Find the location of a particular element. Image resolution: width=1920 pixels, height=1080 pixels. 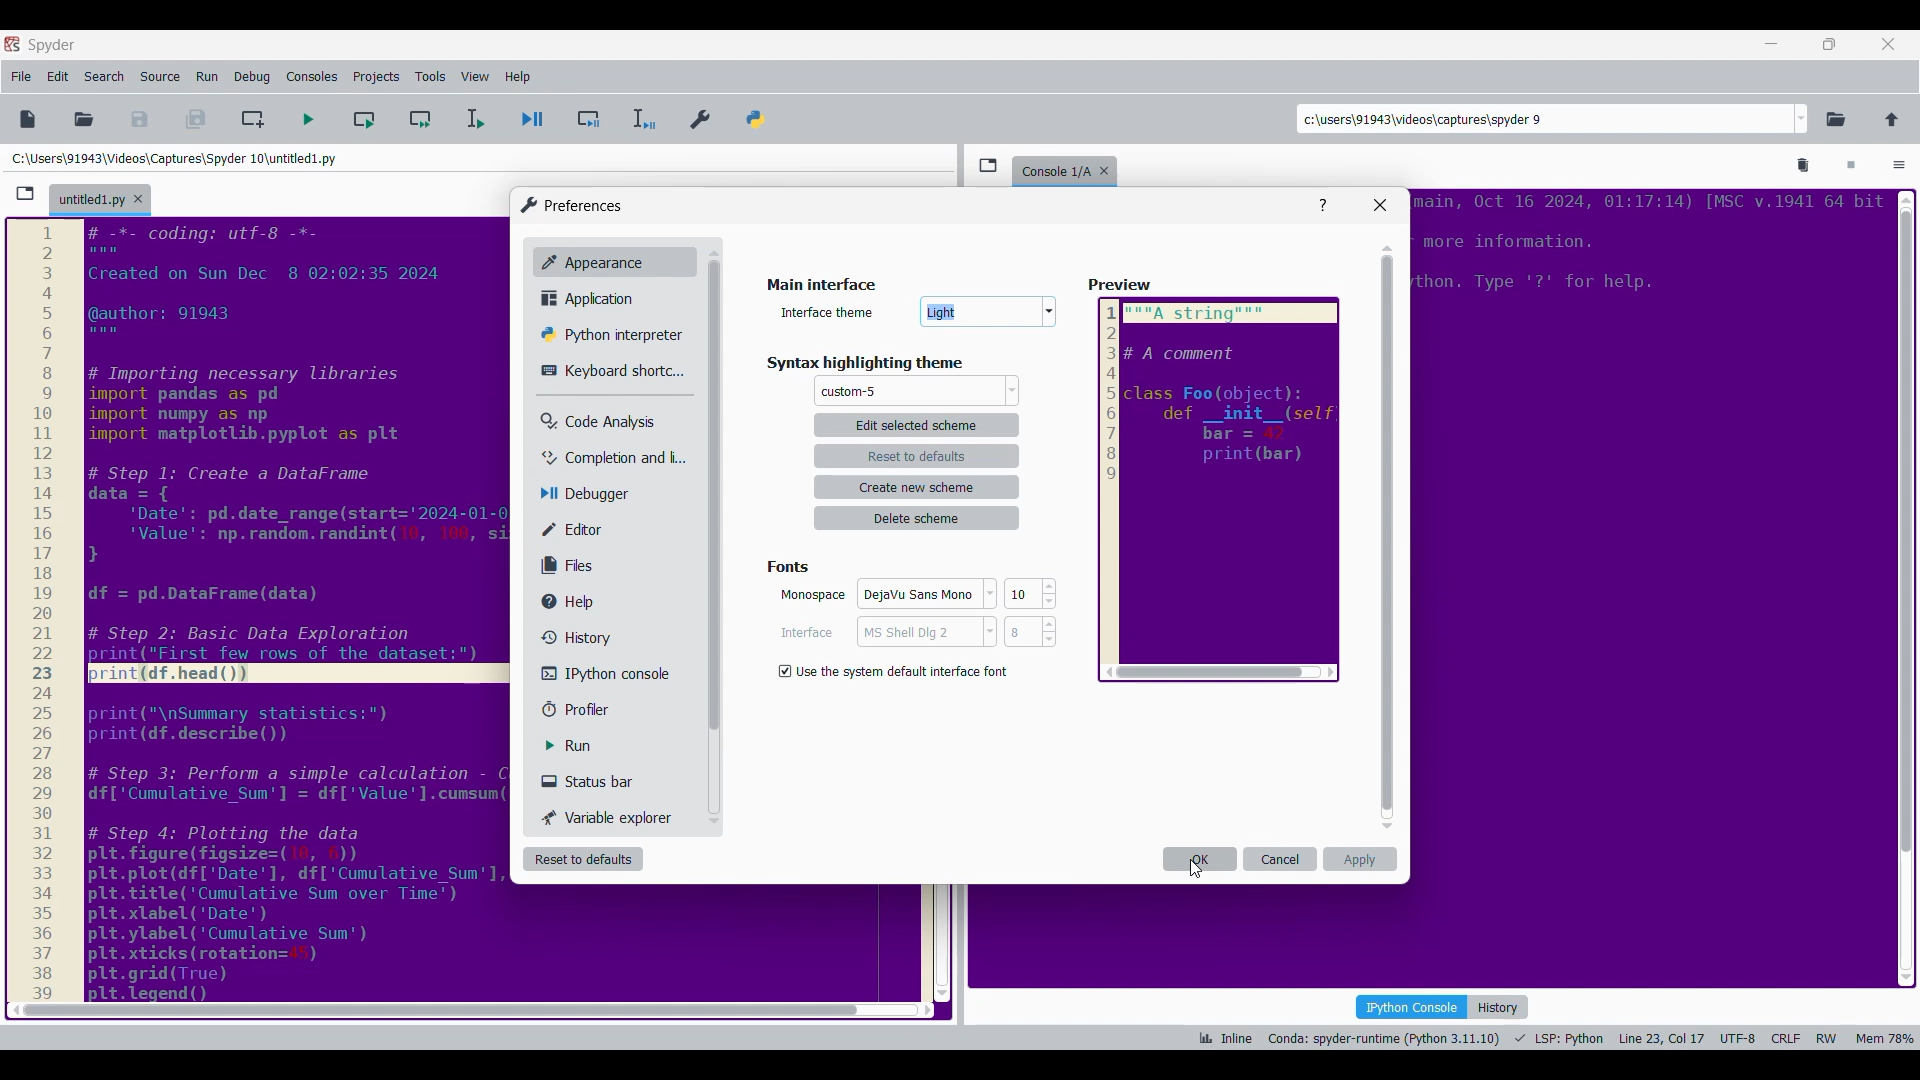

Preferences is located at coordinates (702, 115).